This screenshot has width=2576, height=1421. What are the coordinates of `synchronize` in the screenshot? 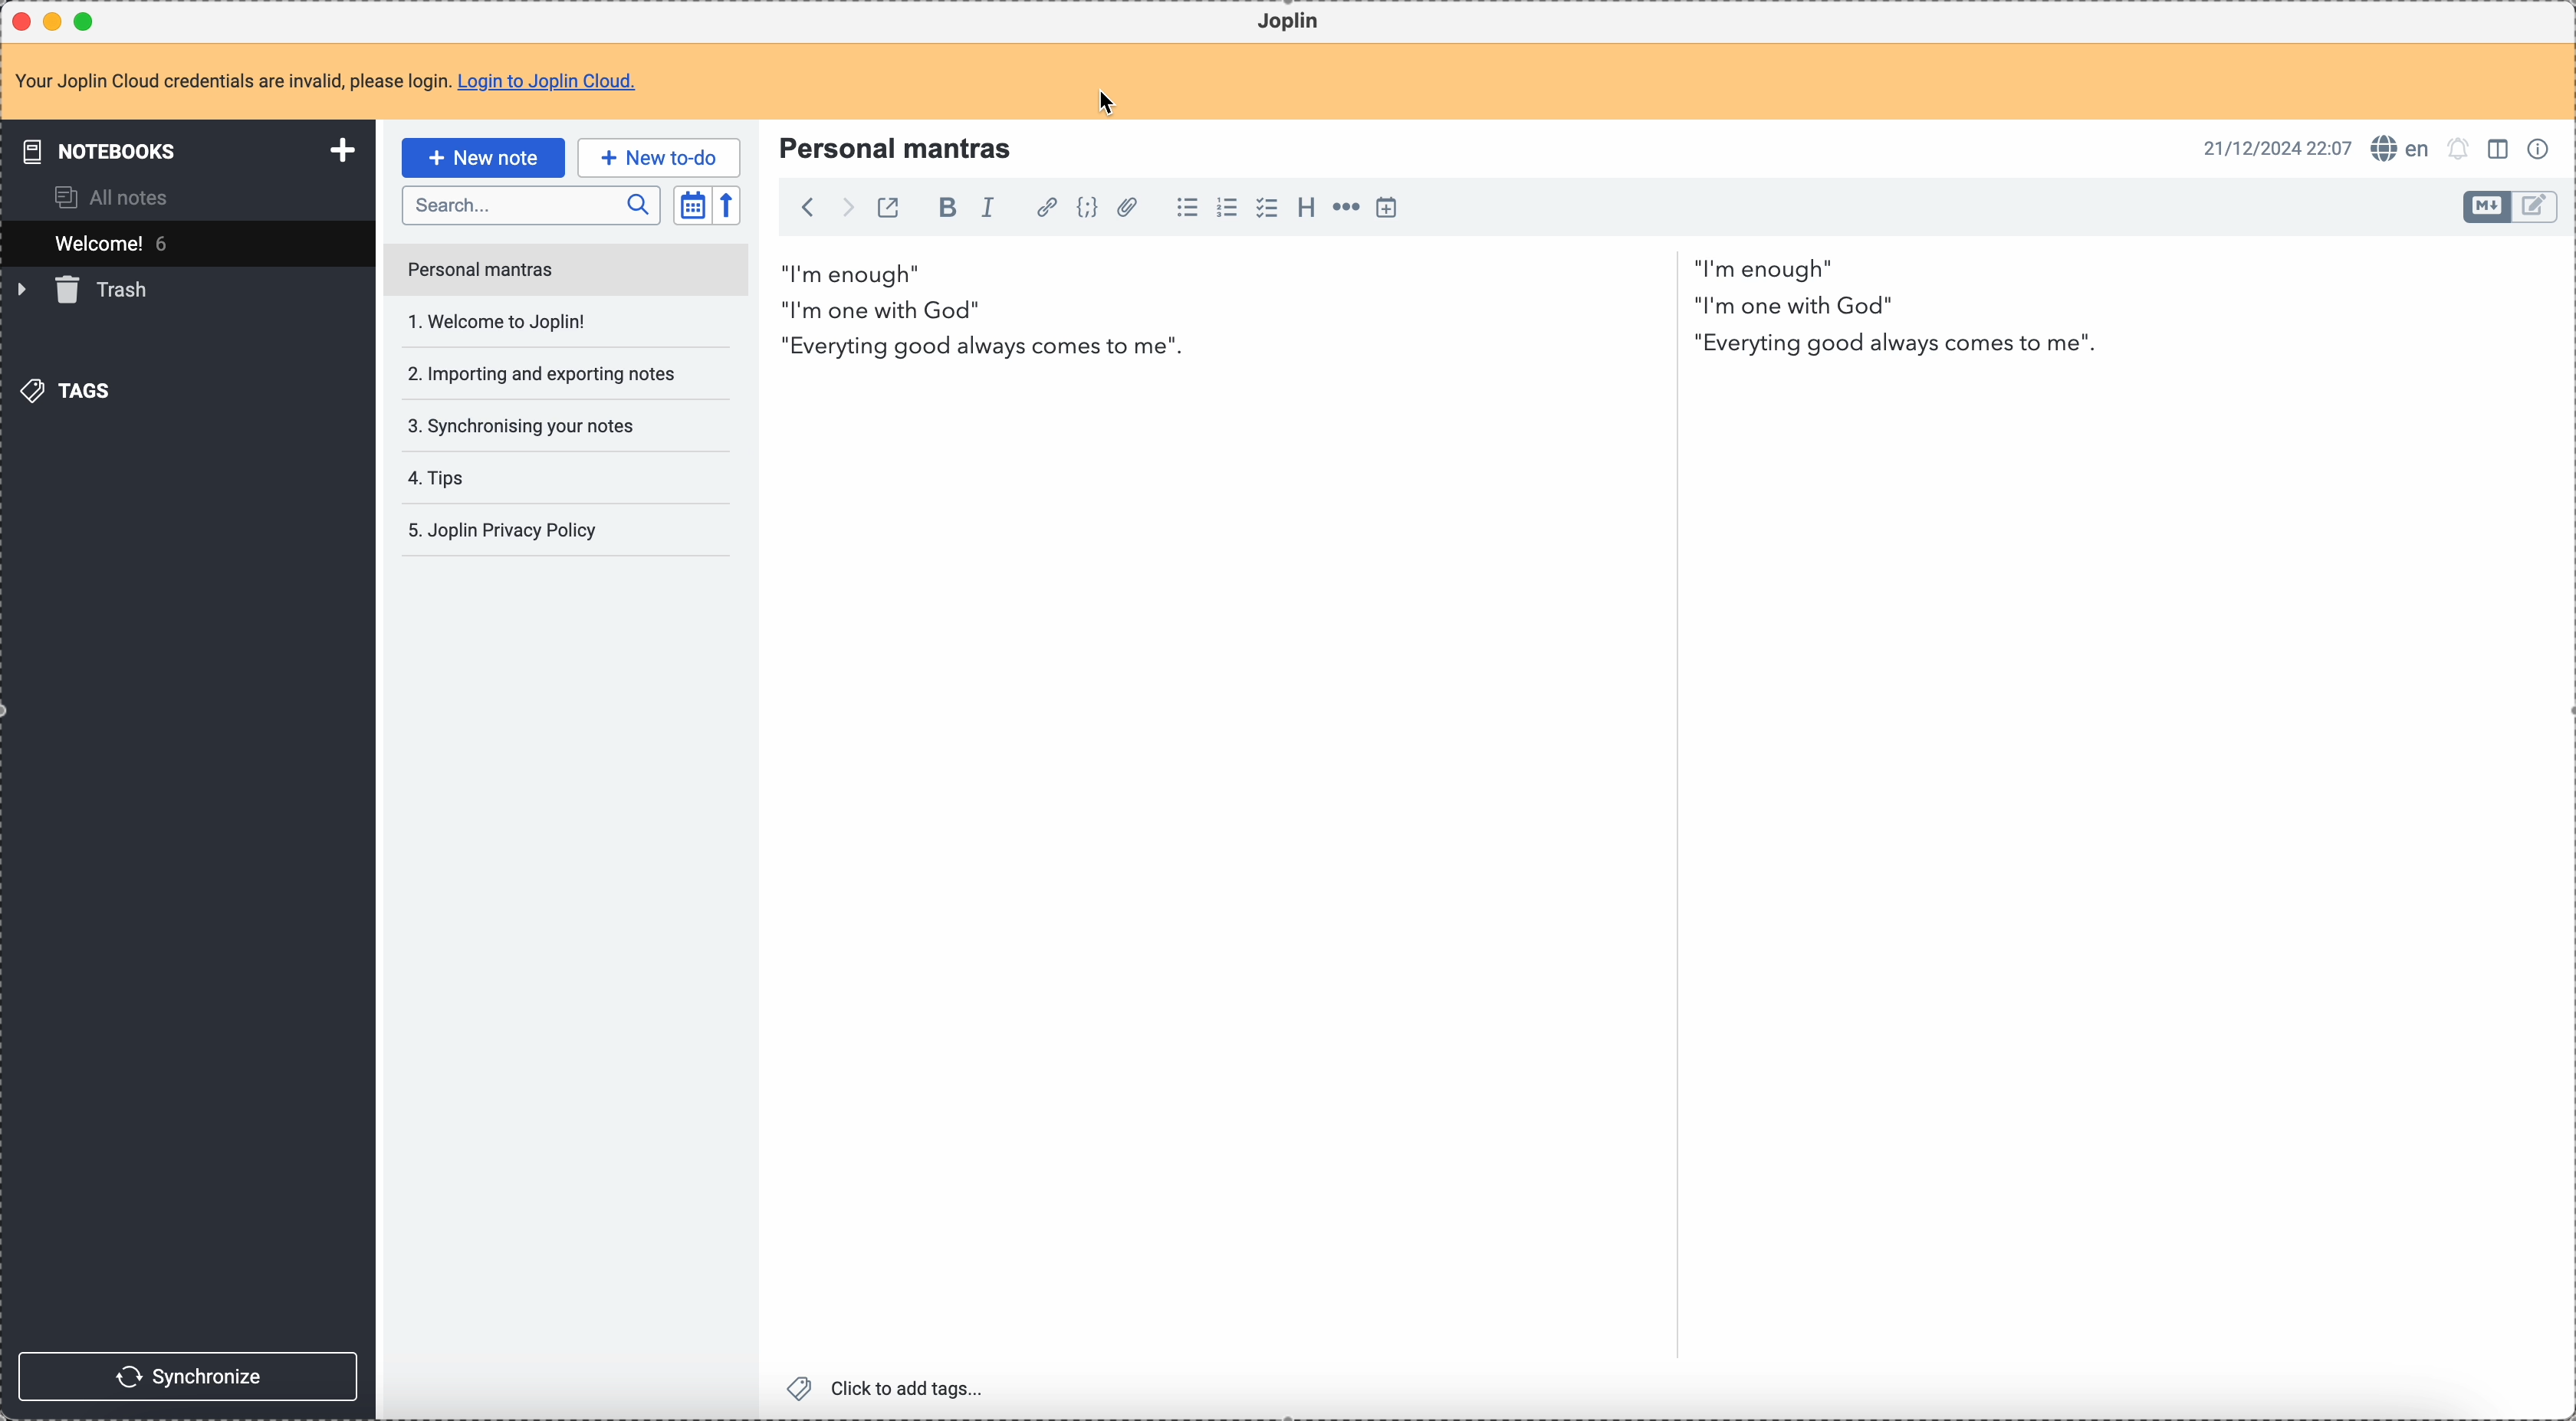 It's located at (191, 1378).